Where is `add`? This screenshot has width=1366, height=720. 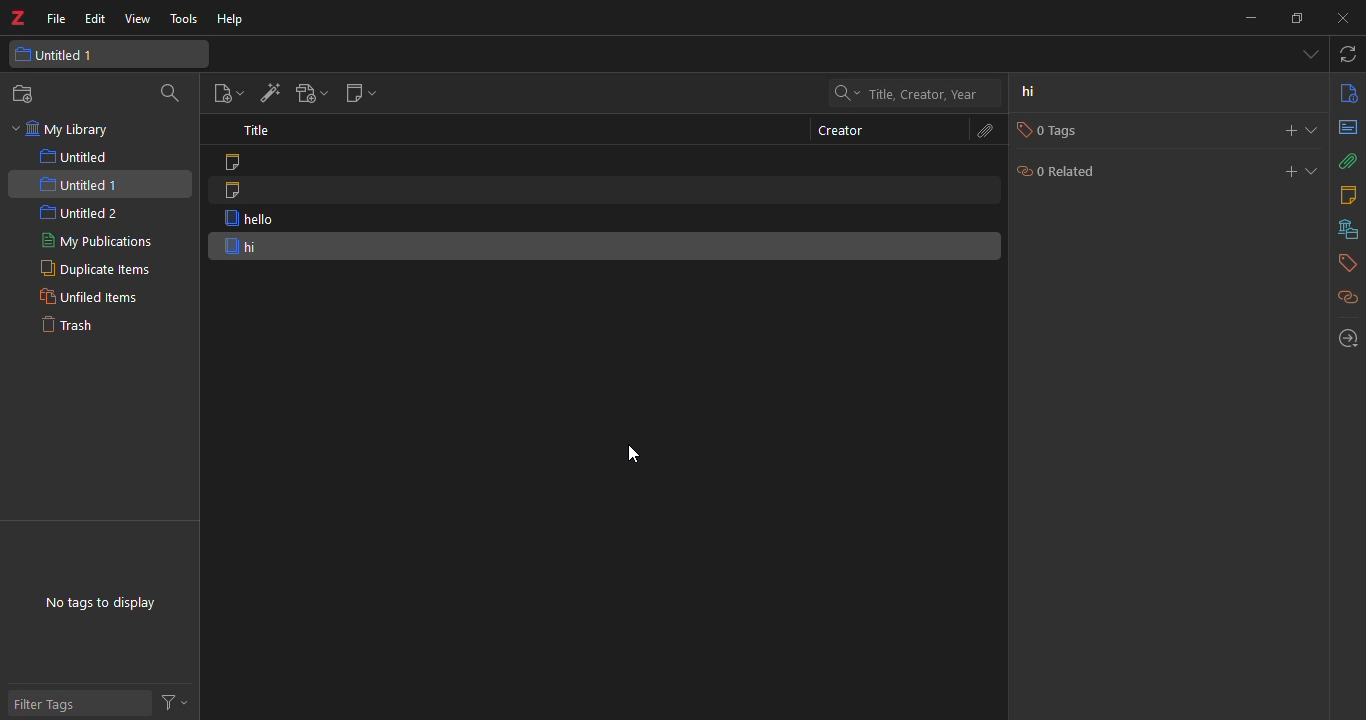 add is located at coordinates (1285, 171).